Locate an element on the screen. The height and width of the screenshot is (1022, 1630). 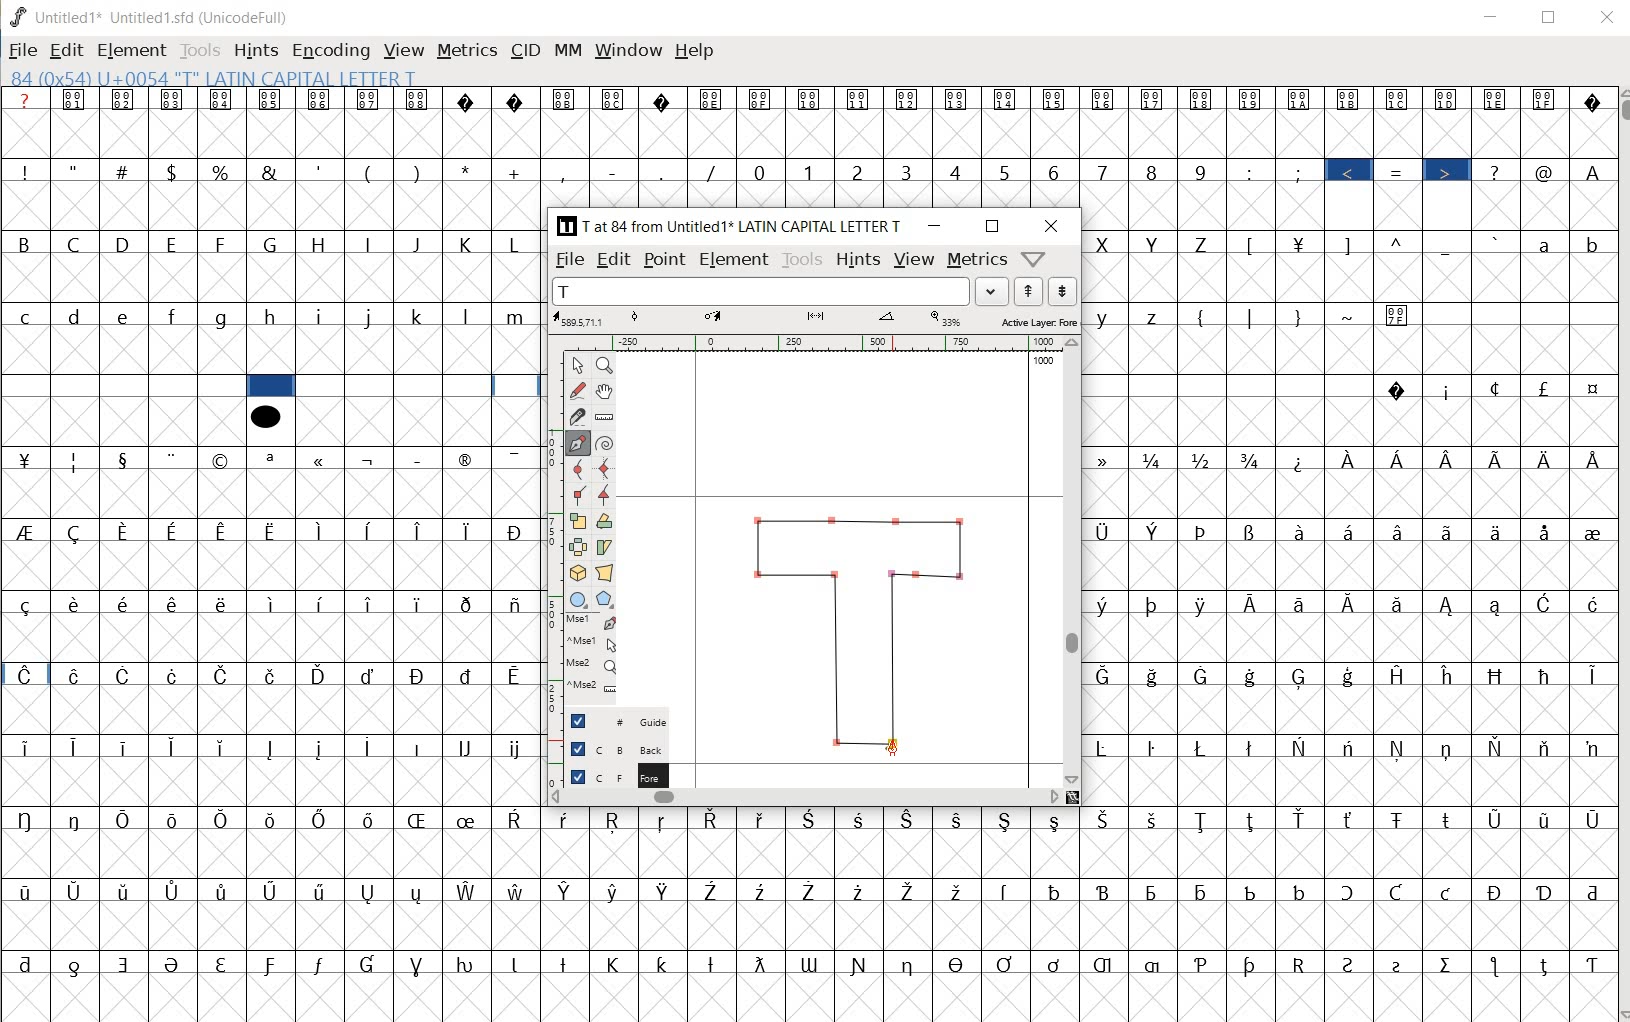
Symbol is located at coordinates (1591, 530).